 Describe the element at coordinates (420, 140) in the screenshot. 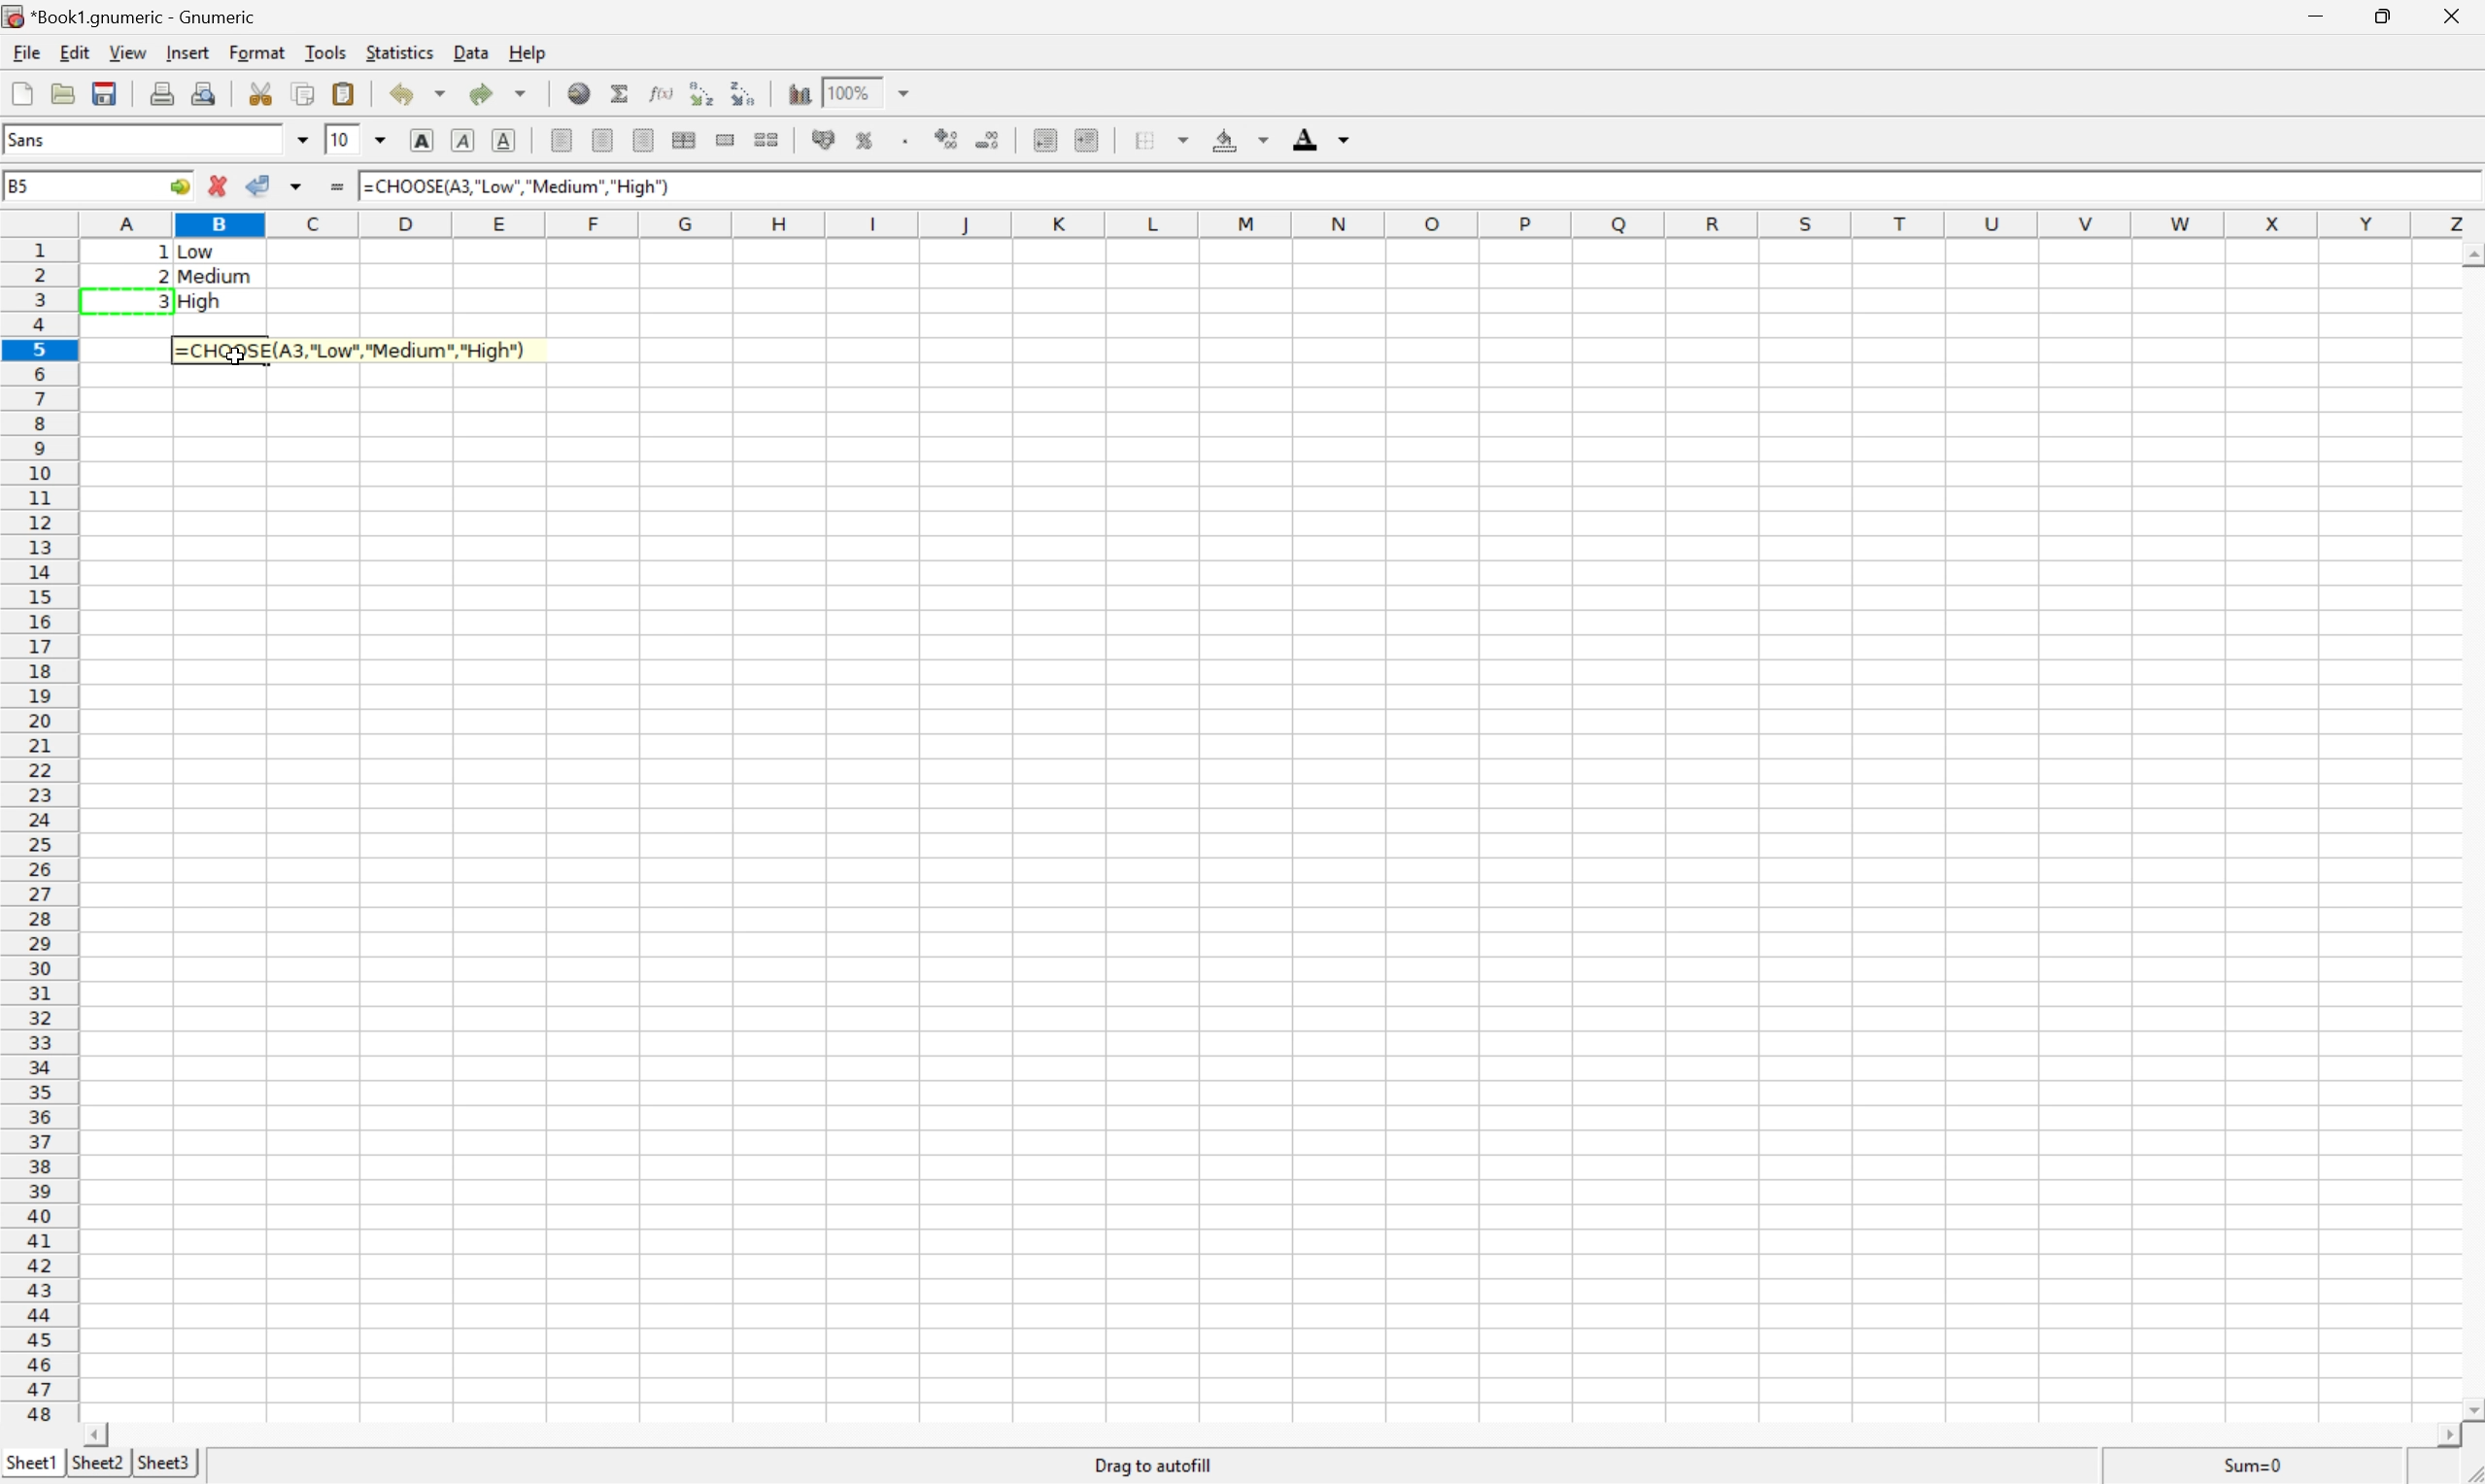

I see `Bold` at that location.